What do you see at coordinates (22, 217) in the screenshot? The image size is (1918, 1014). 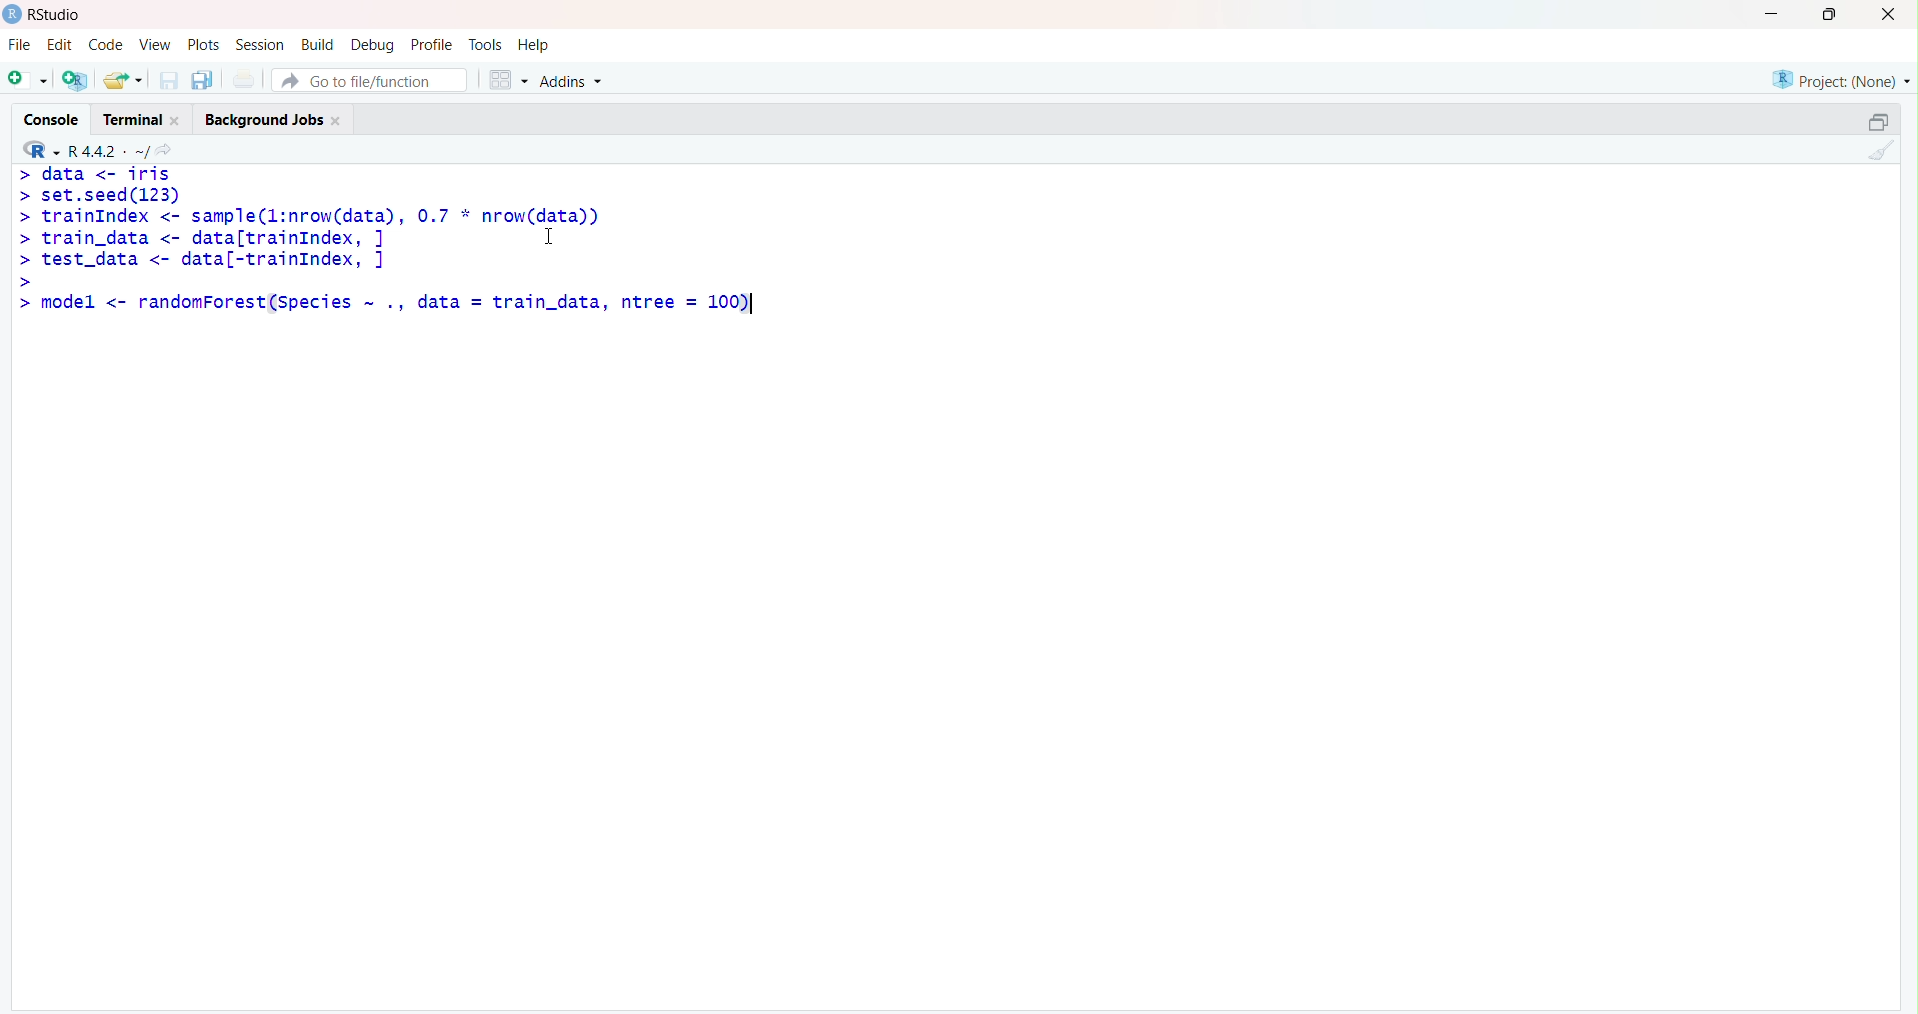 I see `Prompt cursor` at bounding box center [22, 217].